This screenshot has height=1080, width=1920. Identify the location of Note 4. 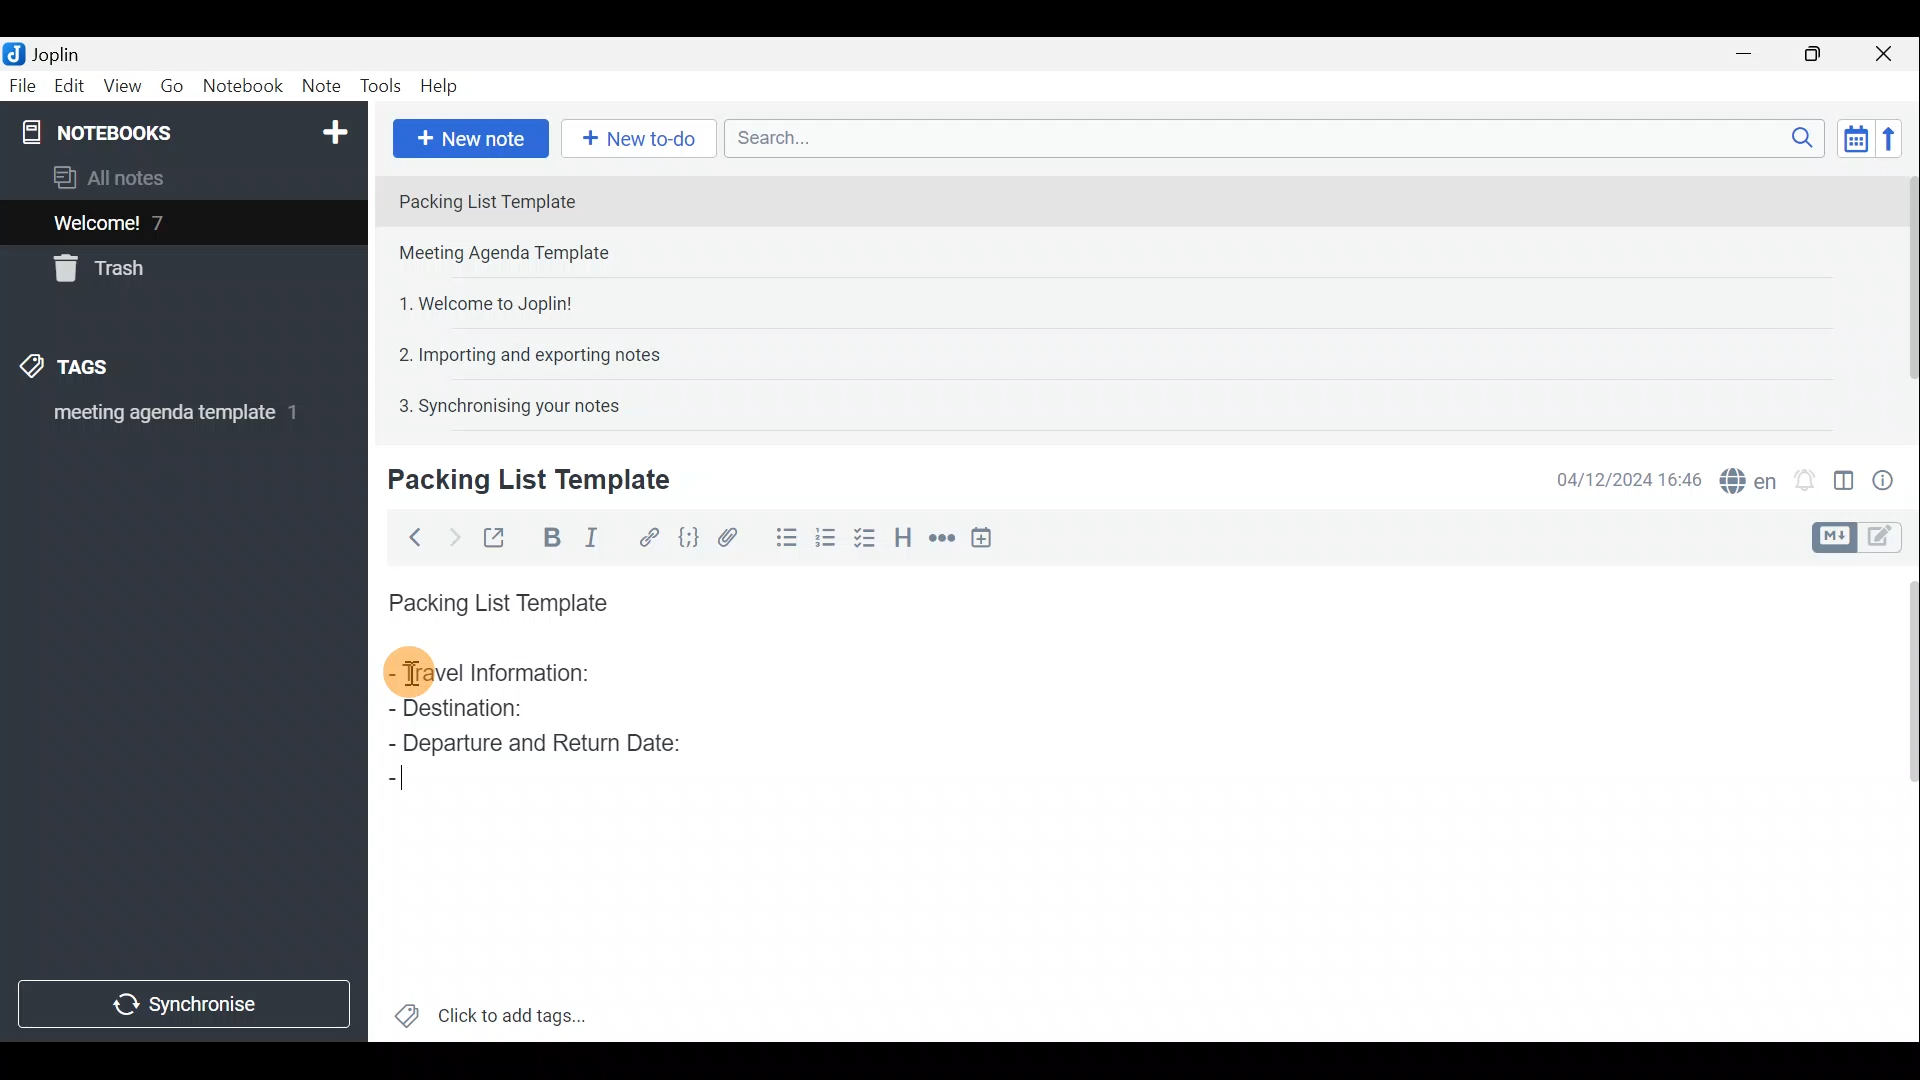
(519, 351).